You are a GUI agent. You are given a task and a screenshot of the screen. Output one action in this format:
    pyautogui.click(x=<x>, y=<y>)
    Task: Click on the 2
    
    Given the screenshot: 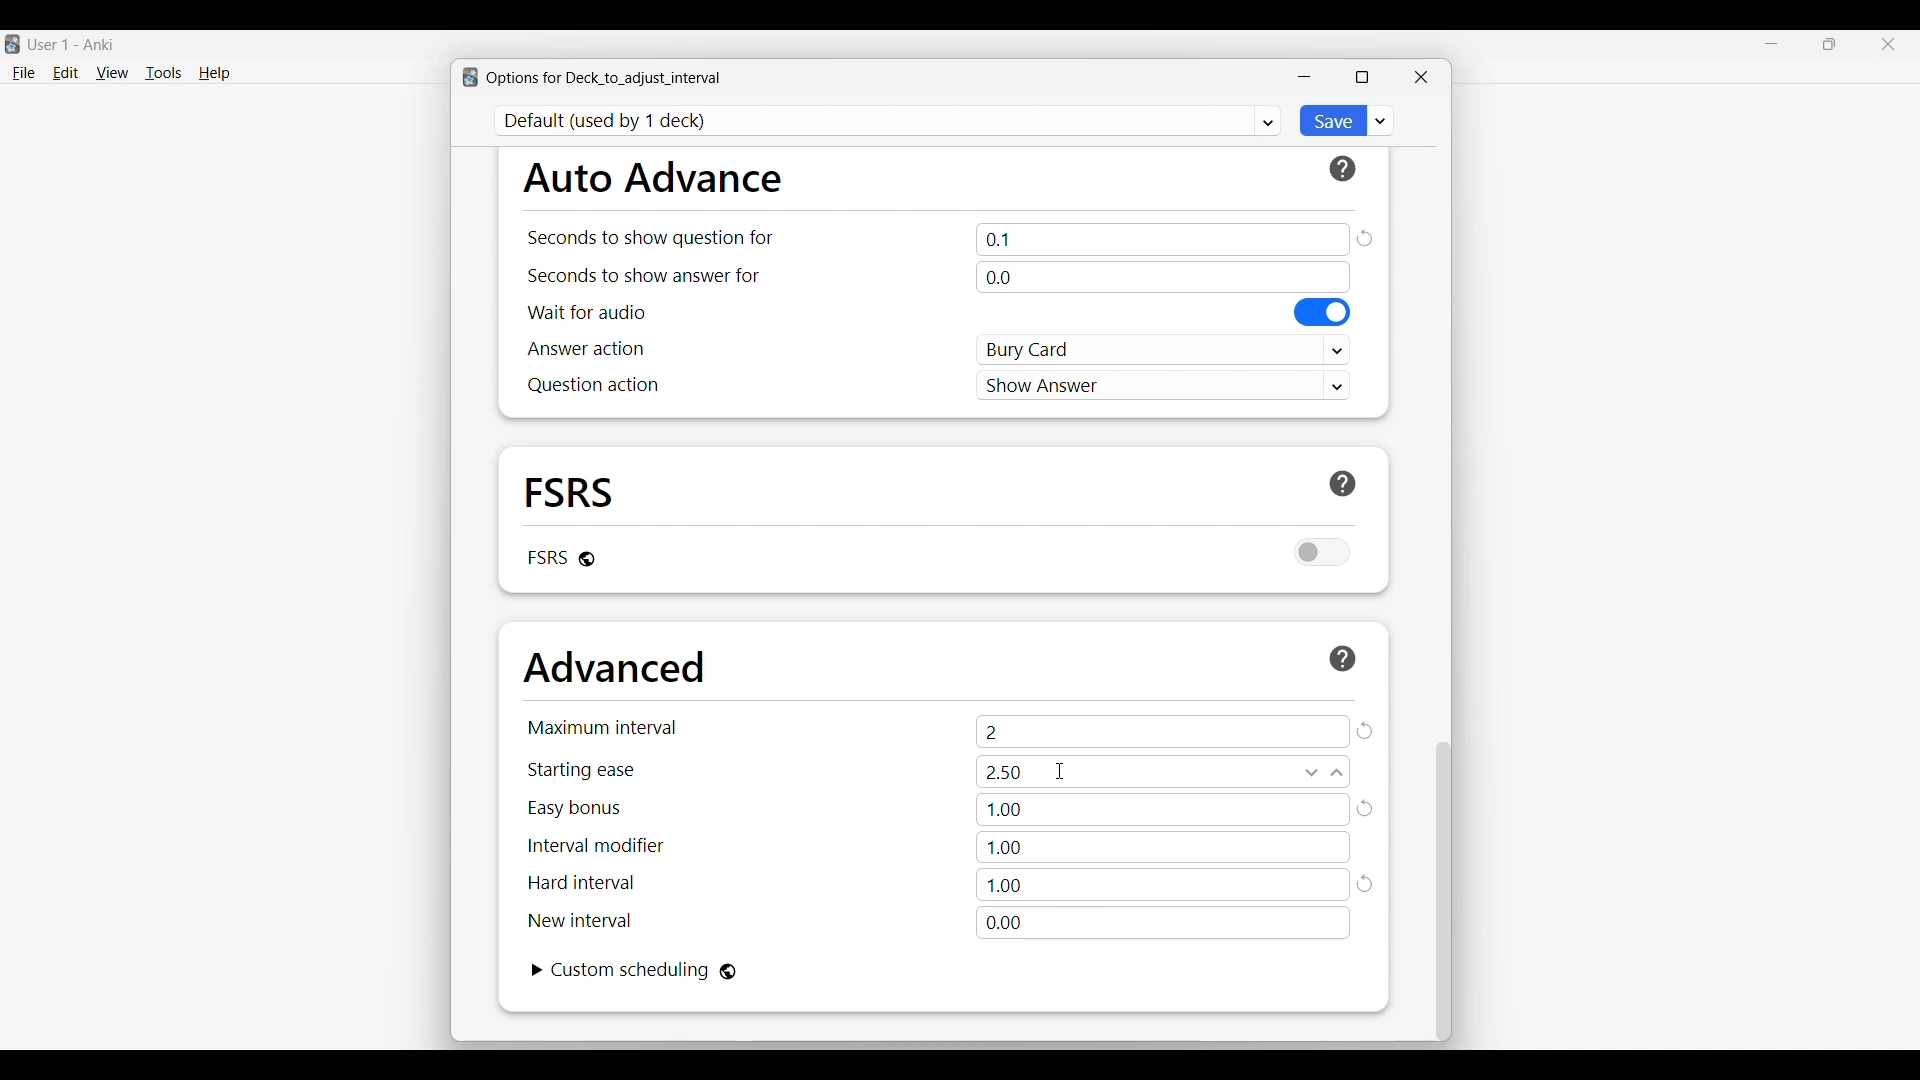 What is the action you would take?
    pyautogui.click(x=1163, y=731)
    